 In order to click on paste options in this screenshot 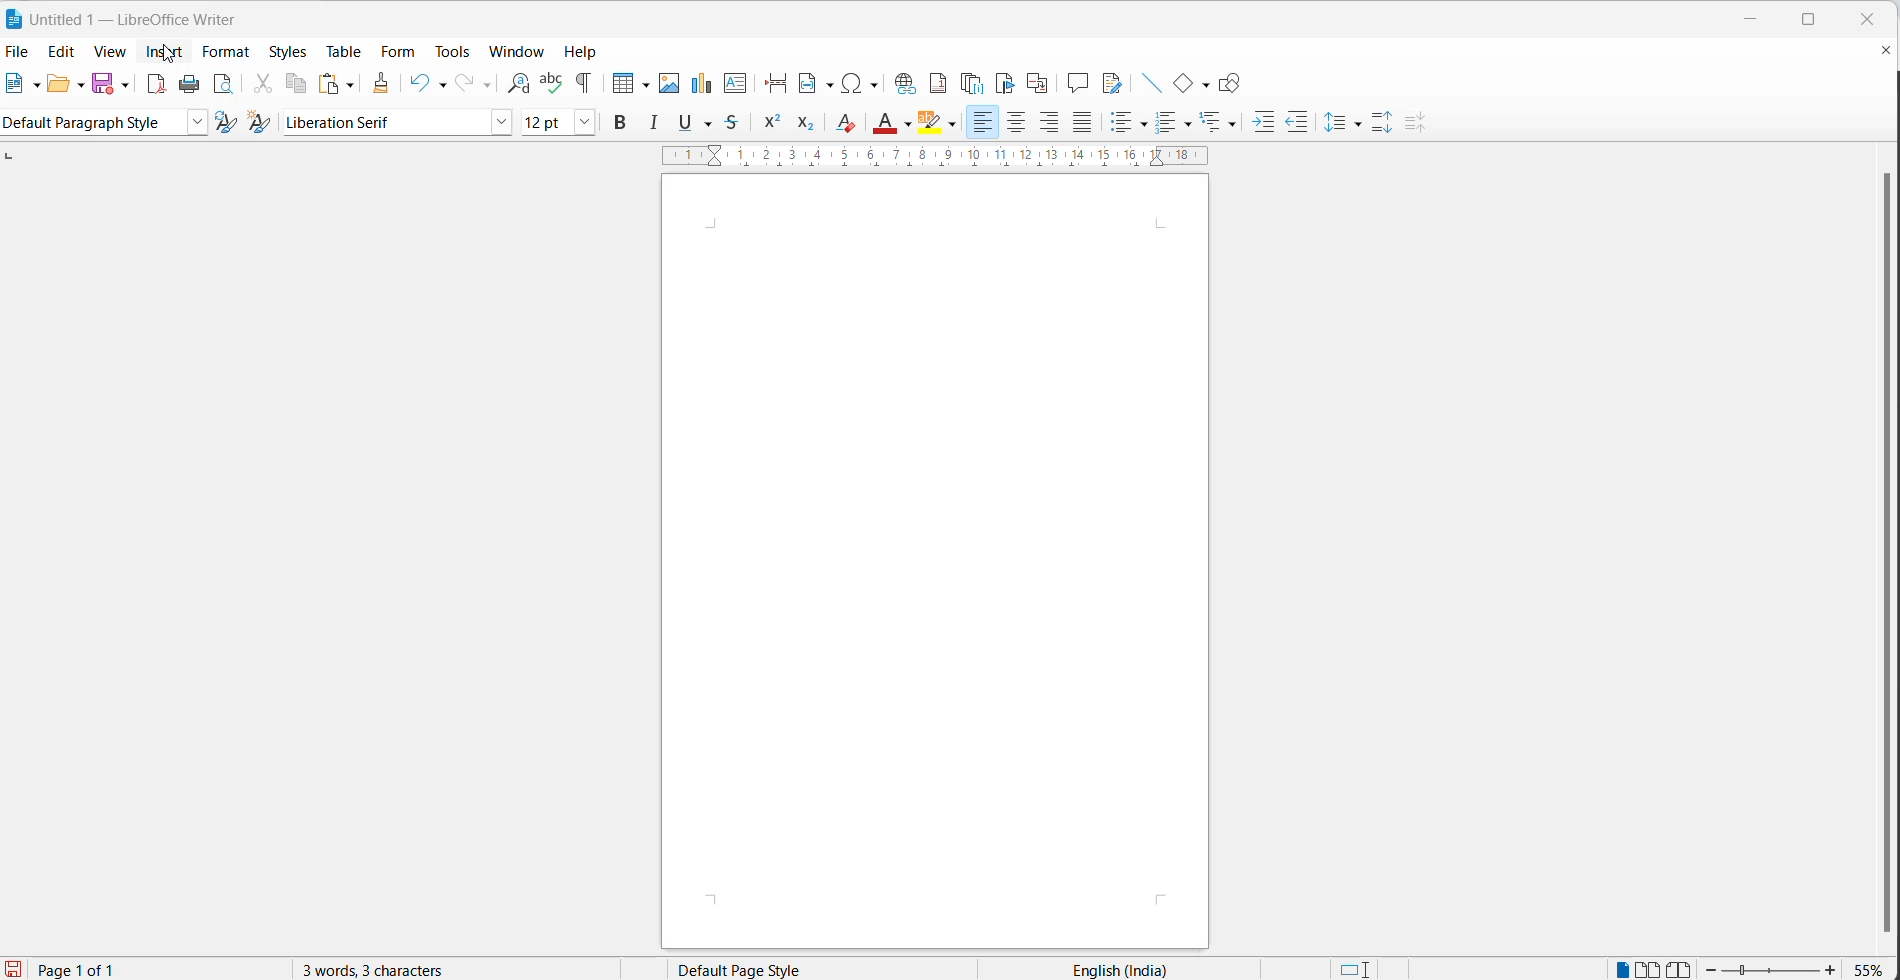, I will do `click(327, 82)`.